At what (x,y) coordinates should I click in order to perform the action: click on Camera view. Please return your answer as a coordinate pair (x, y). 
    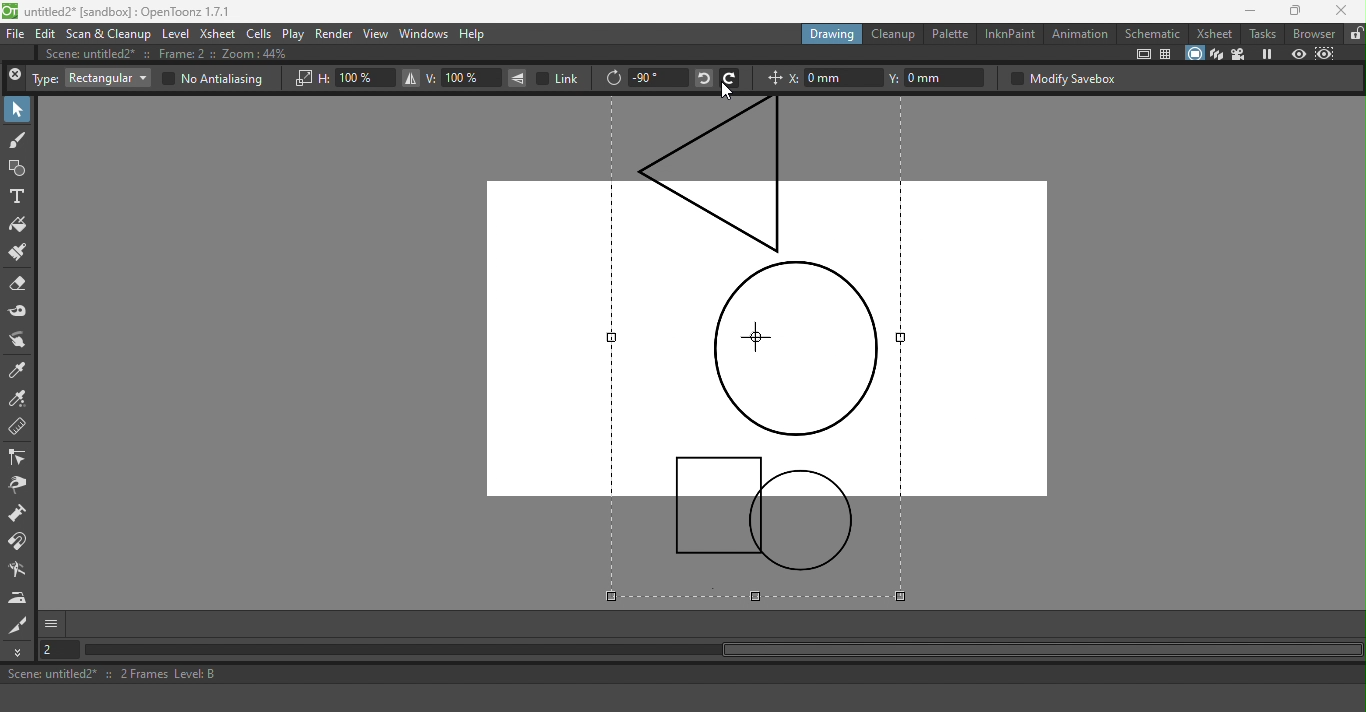
    Looking at the image, I should click on (1238, 55).